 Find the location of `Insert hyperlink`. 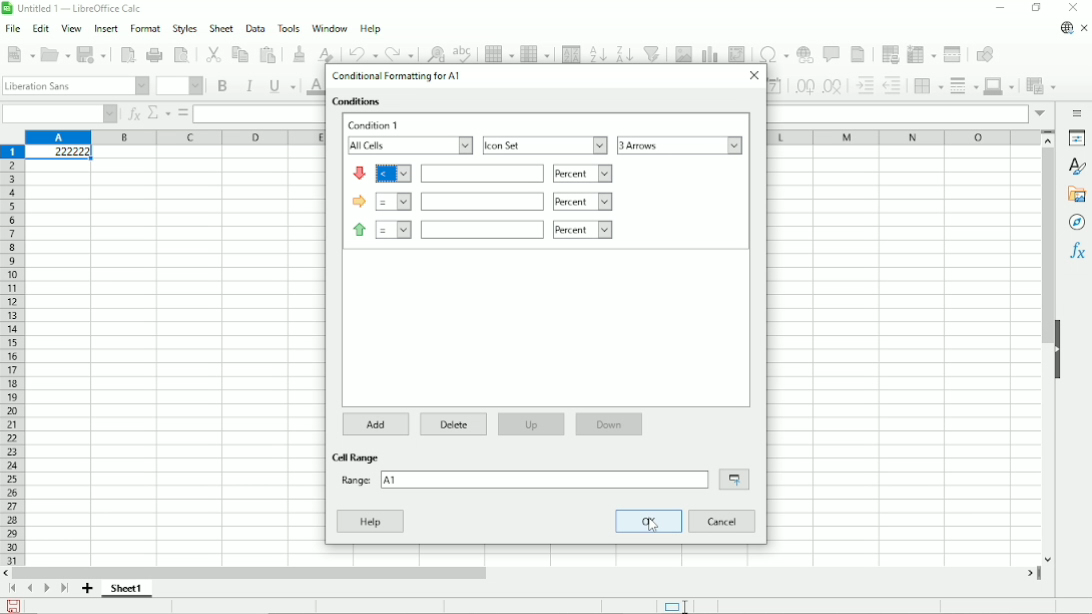

Insert hyperlink is located at coordinates (804, 54).